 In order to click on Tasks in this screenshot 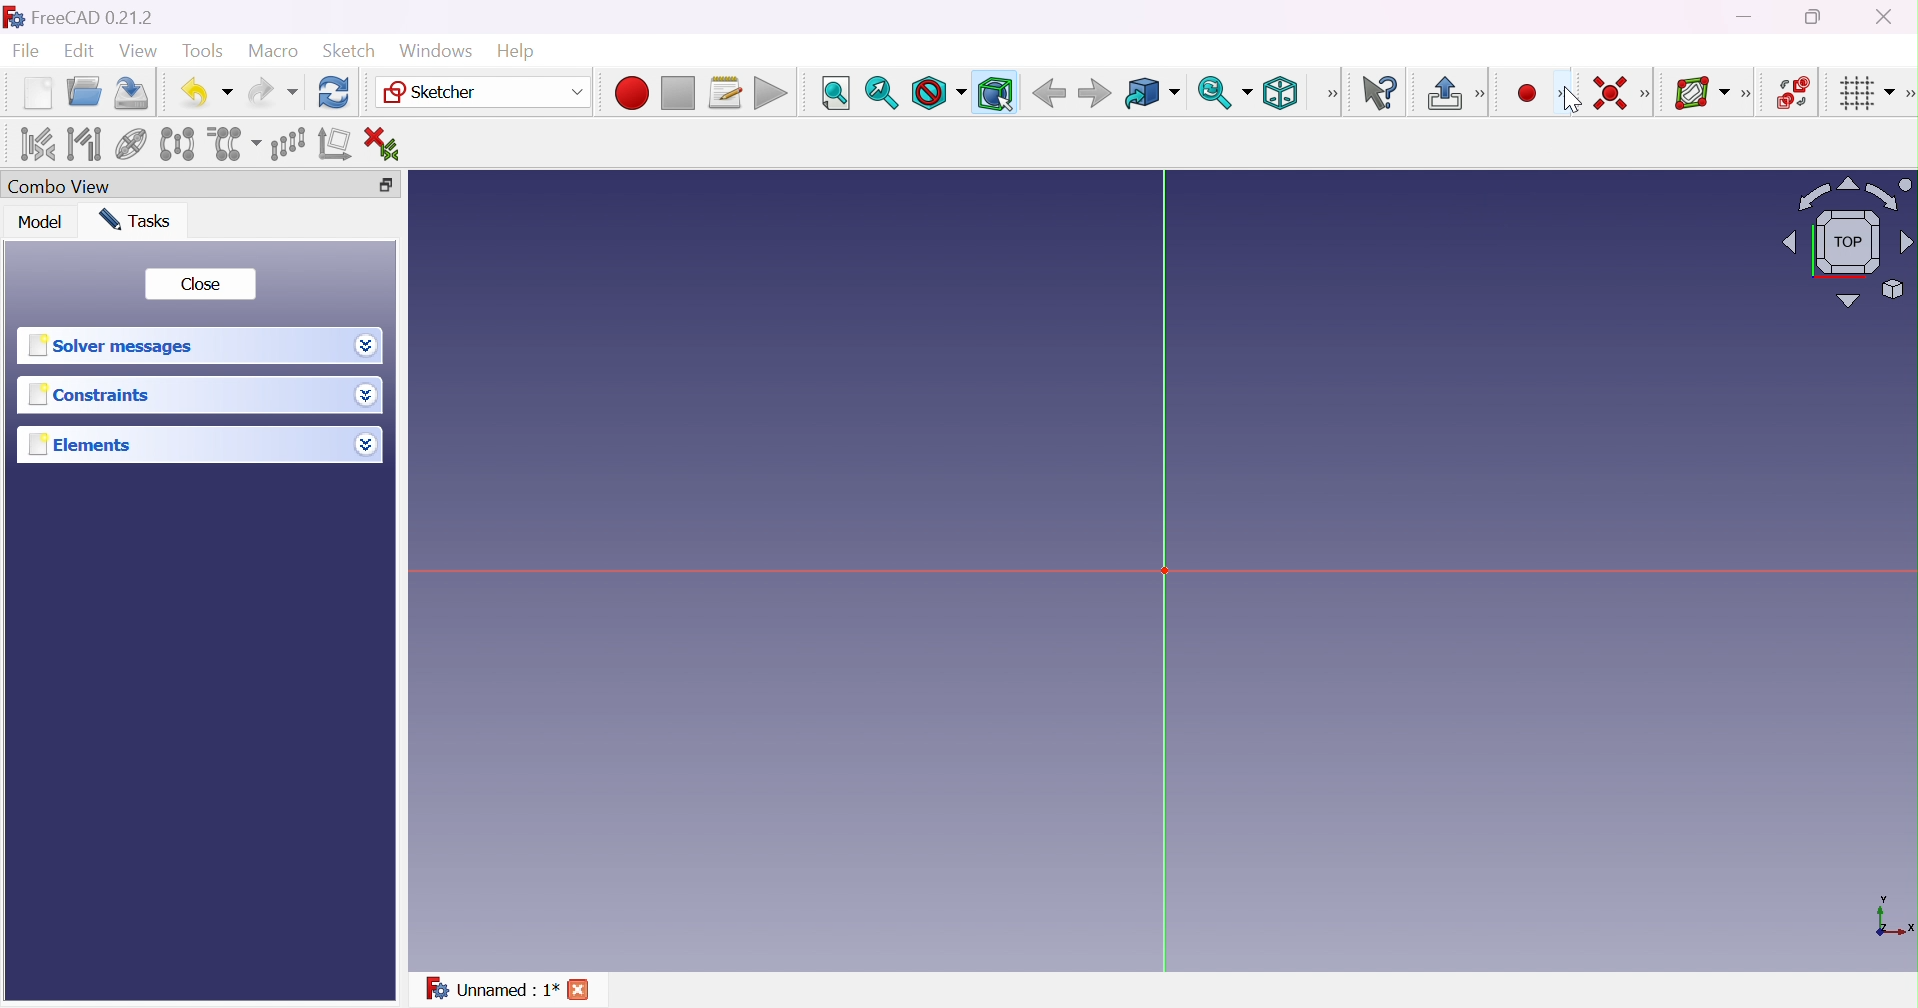, I will do `click(142, 220)`.